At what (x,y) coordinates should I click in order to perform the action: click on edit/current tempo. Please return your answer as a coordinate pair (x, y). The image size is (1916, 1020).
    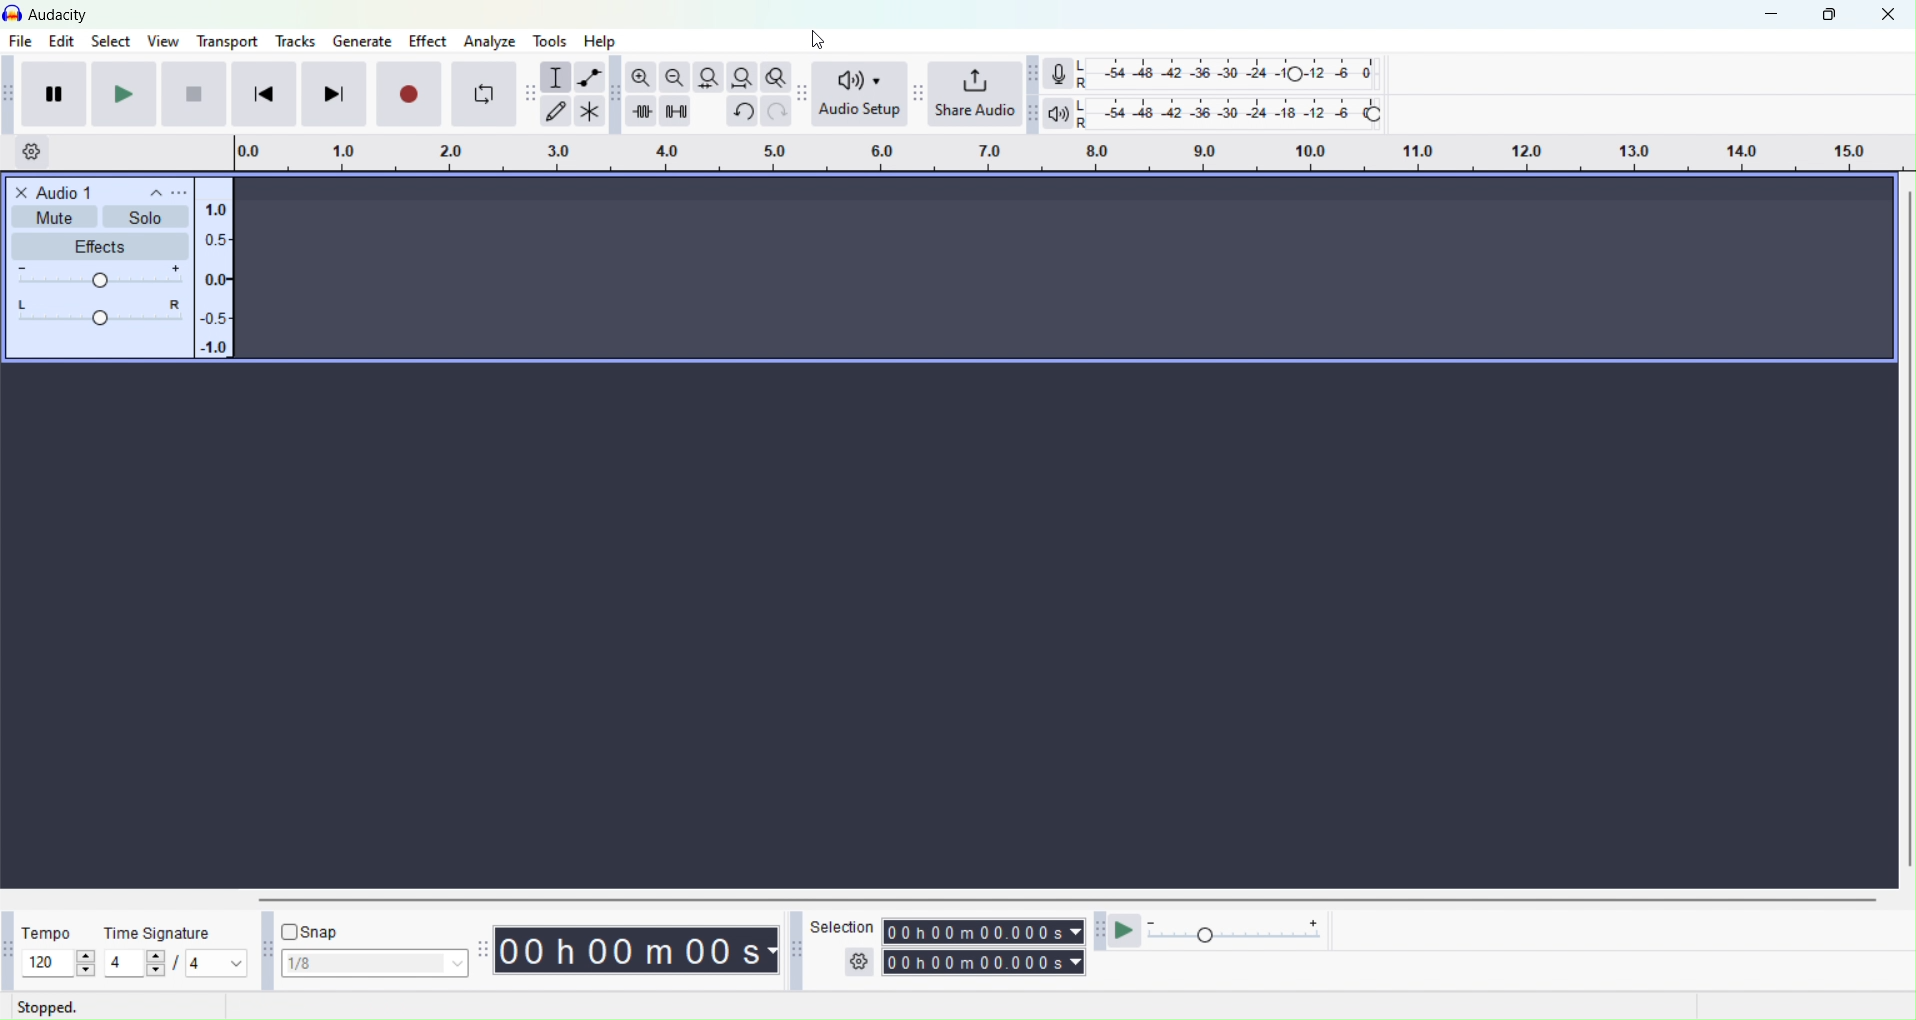
    Looking at the image, I should click on (41, 963).